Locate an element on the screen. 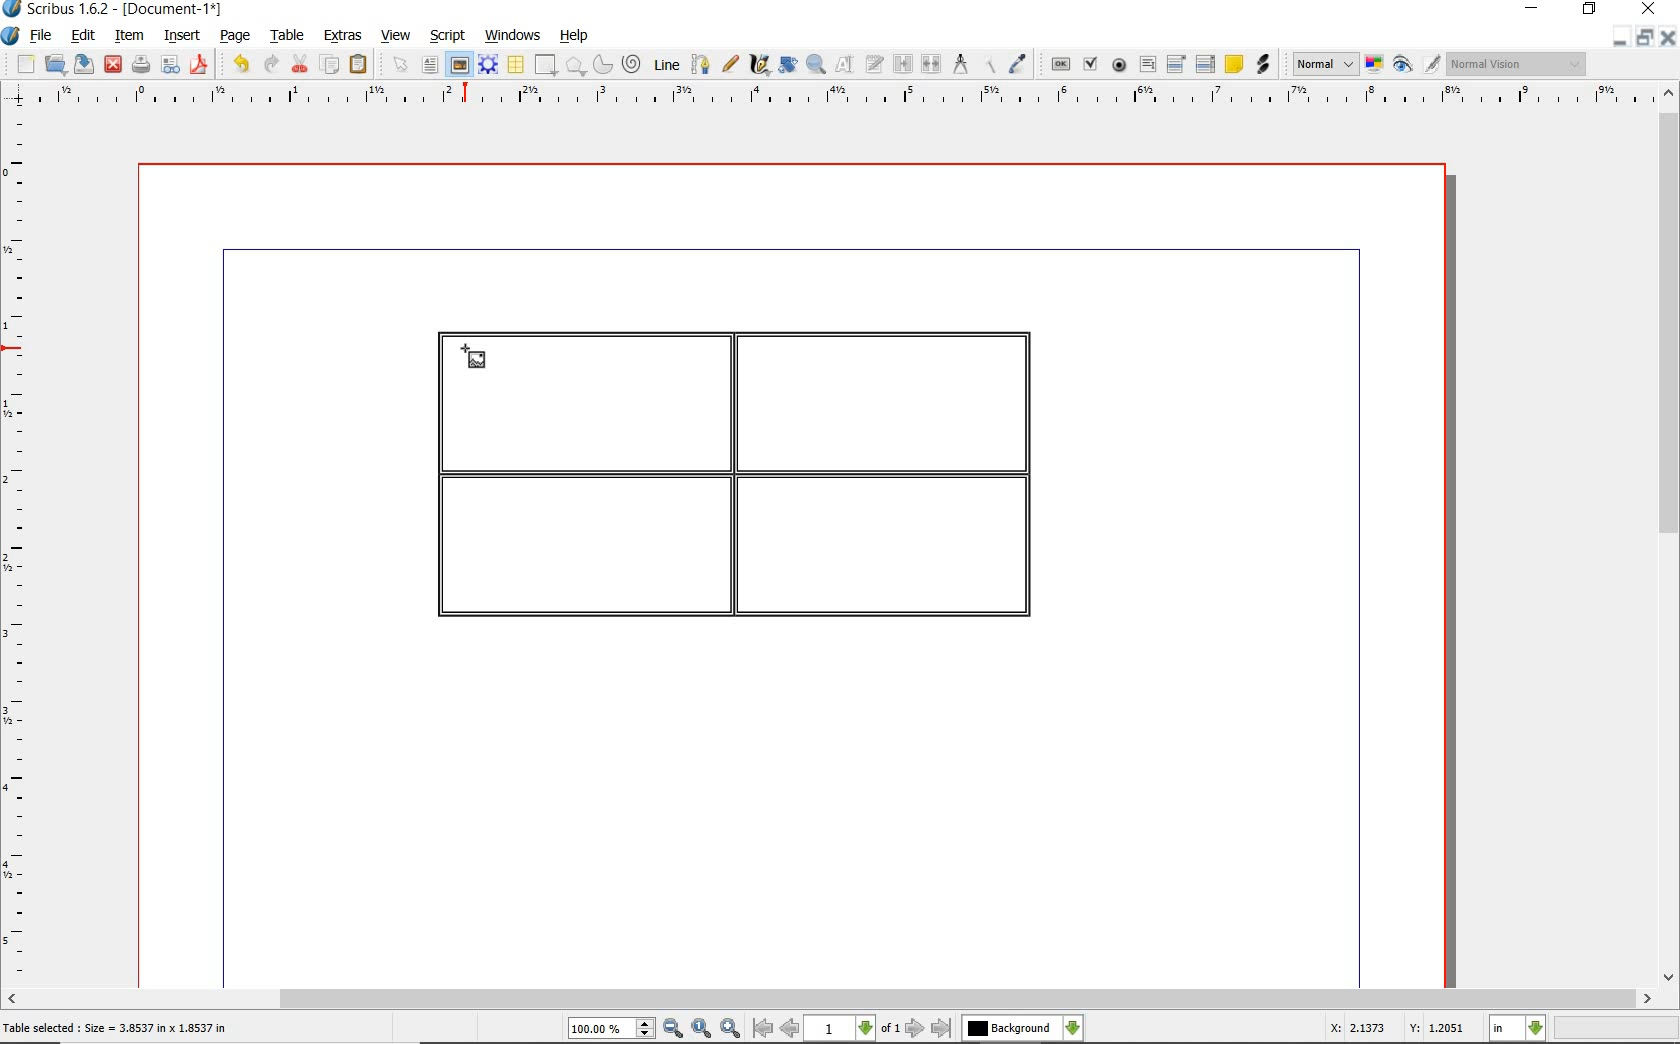 This screenshot has width=1680, height=1044. insert is located at coordinates (180, 37).